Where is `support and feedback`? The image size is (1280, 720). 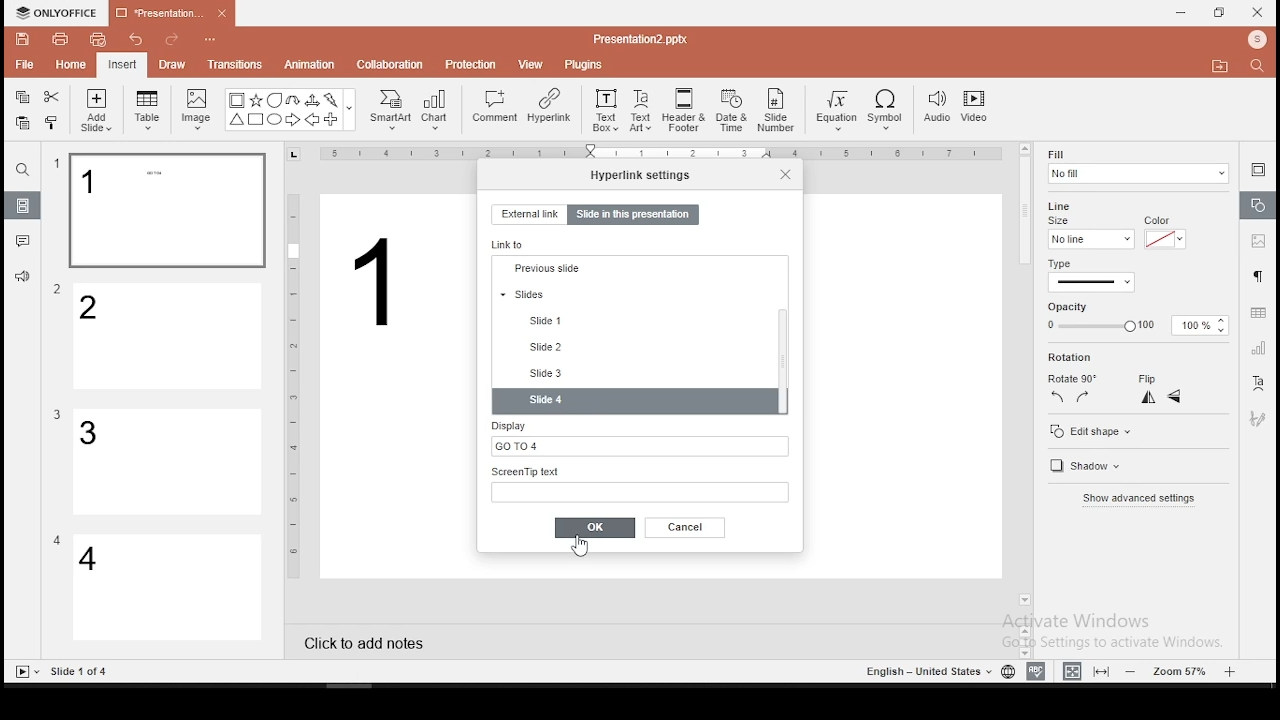
support and feedback is located at coordinates (22, 279).